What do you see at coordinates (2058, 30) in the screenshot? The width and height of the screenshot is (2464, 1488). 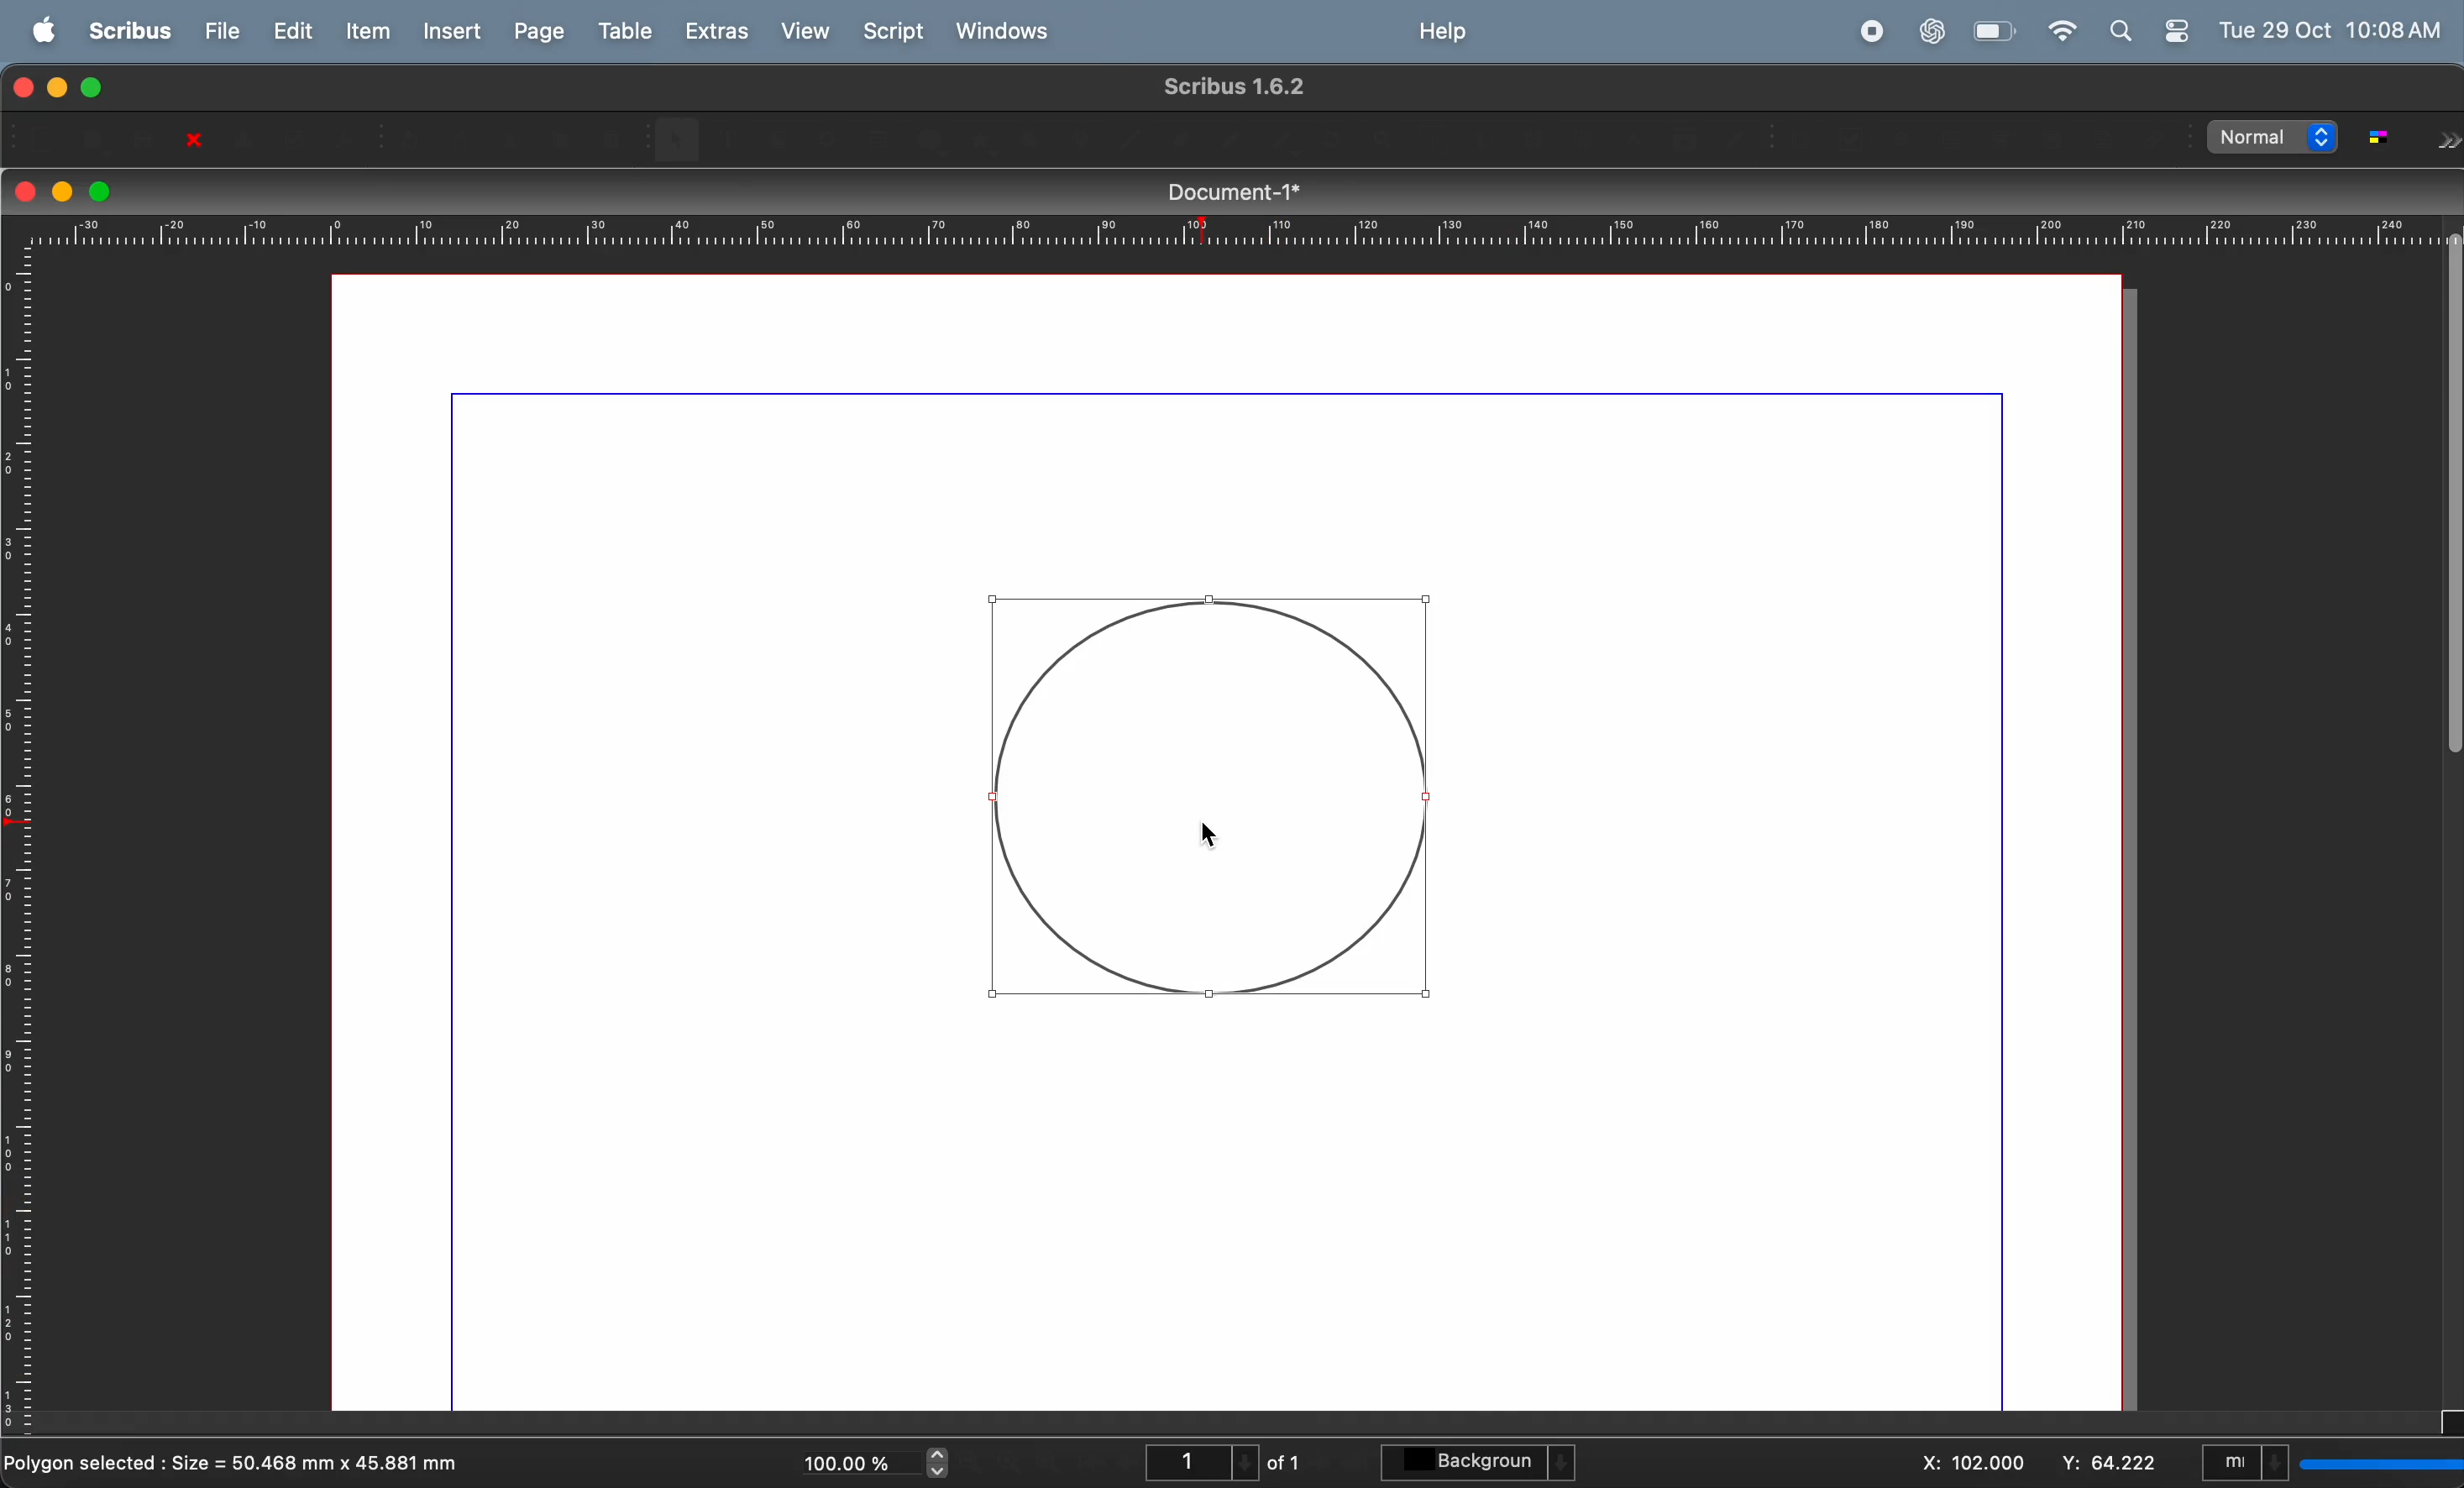 I see `wifi` at bounding box center [2058, 30].